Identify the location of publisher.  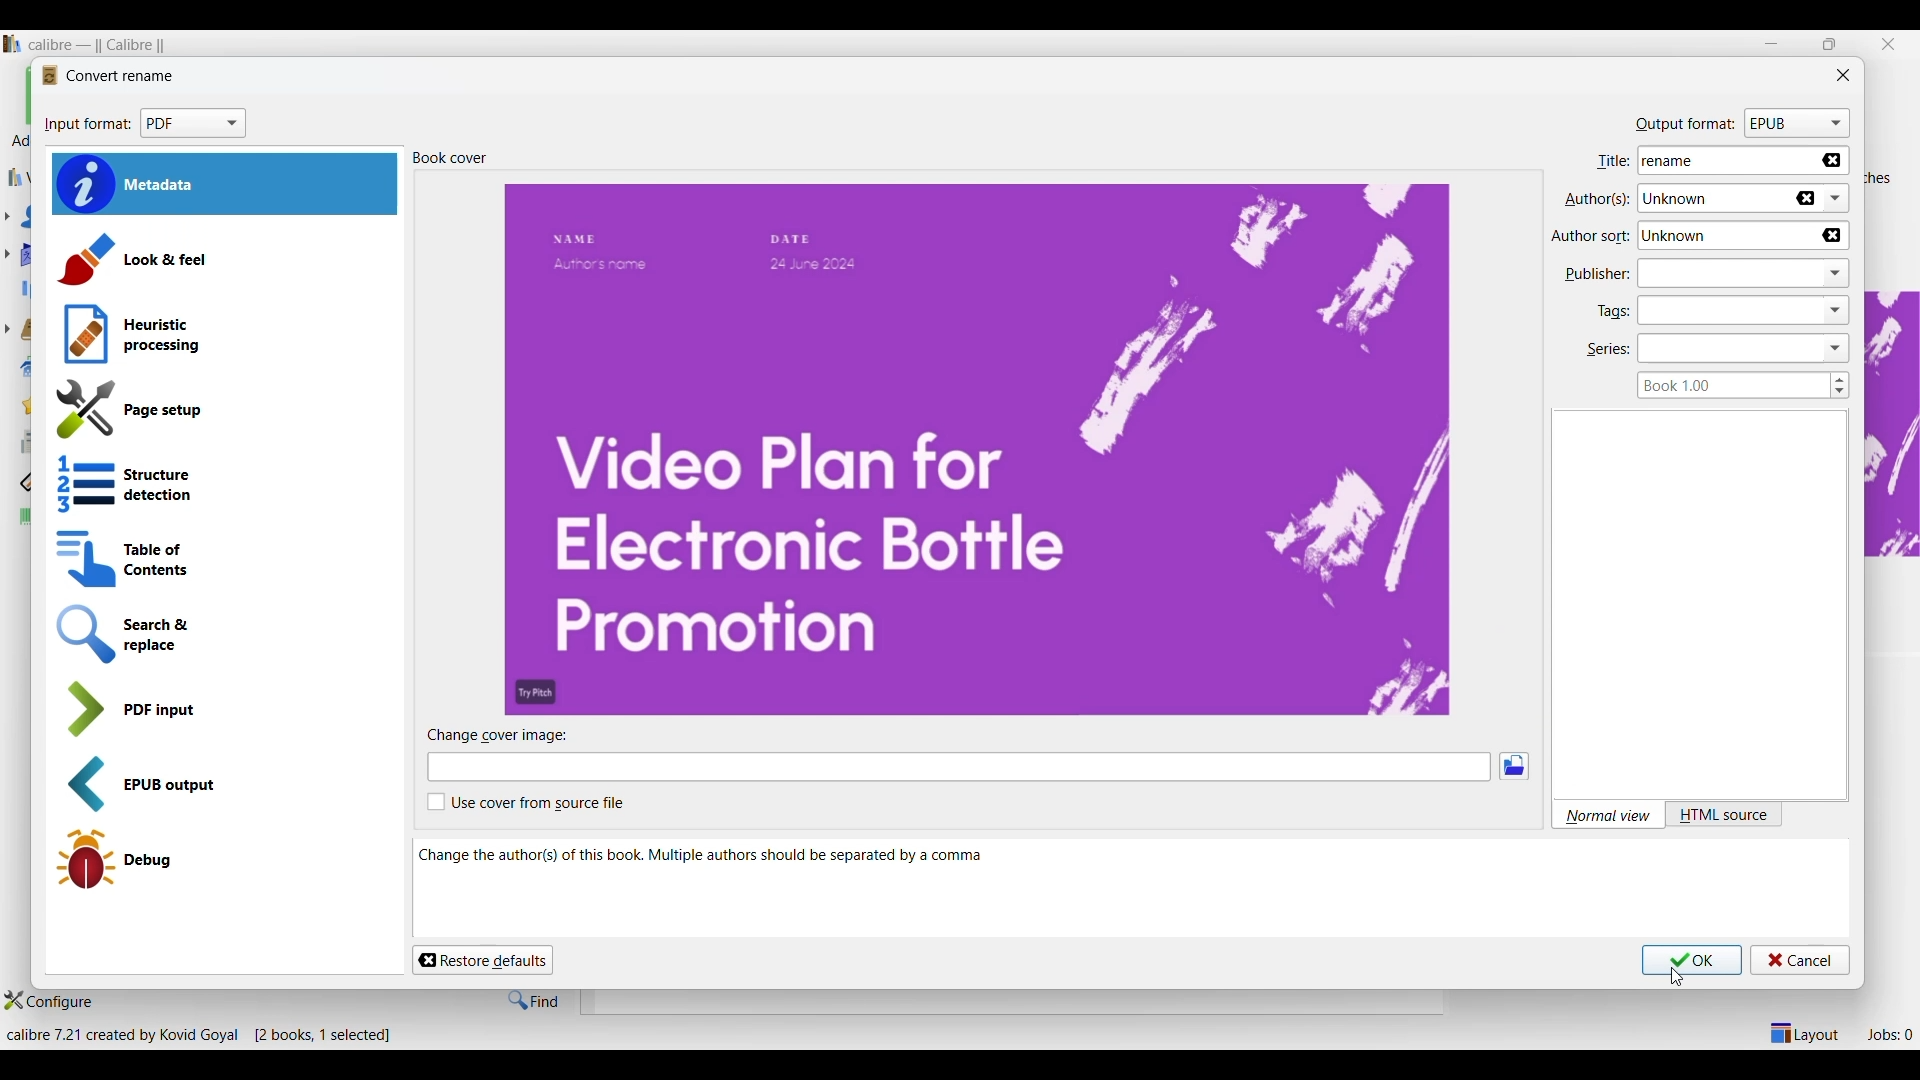
(1593, 275).